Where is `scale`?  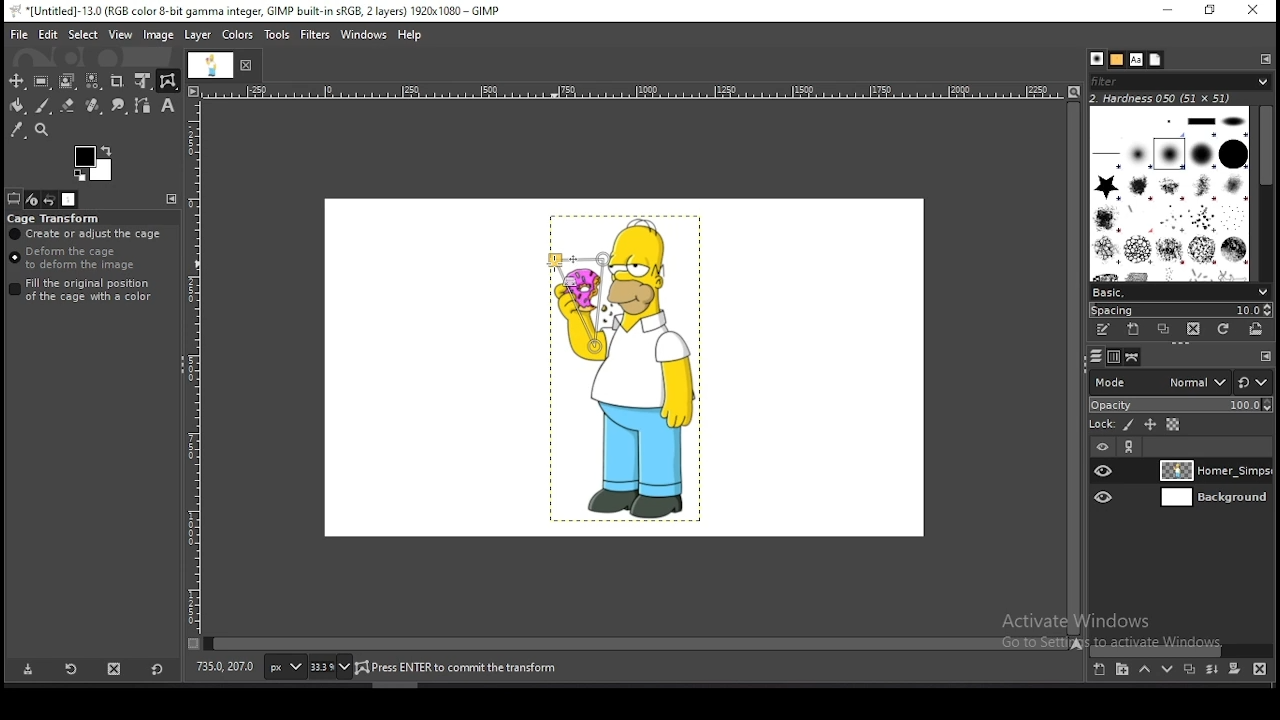
scale is located at coordinates (193, 372).